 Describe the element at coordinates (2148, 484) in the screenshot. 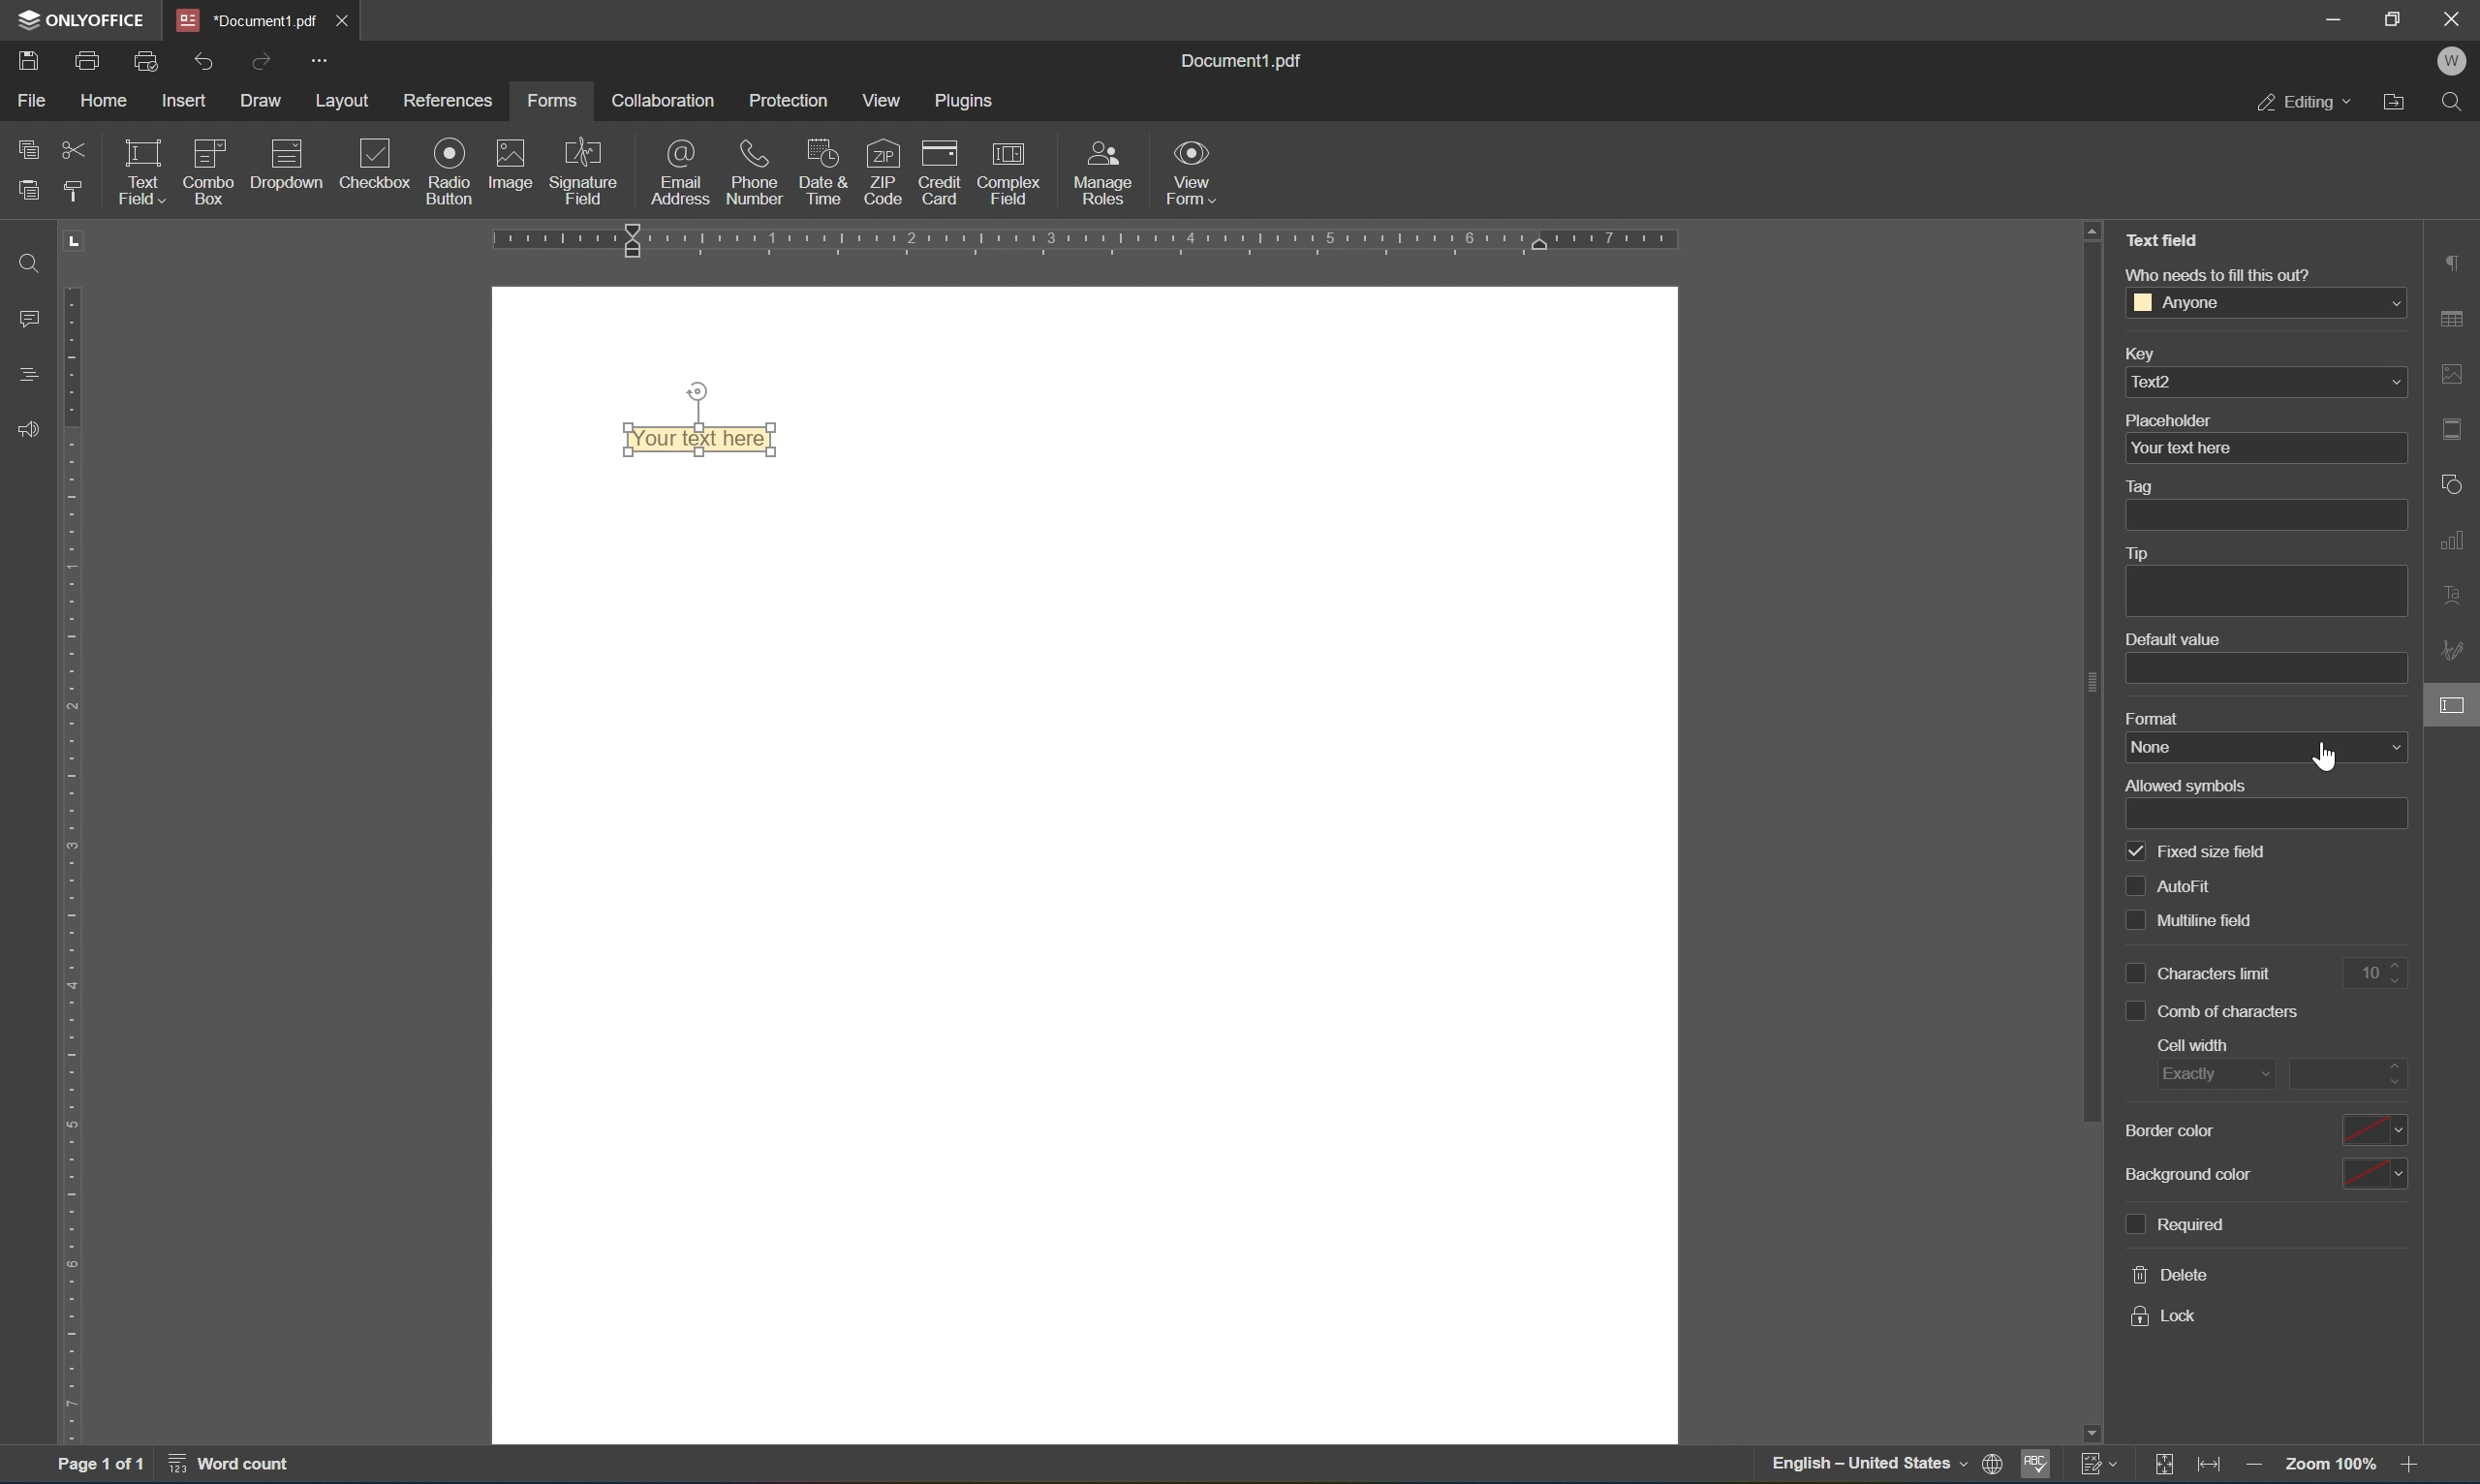

I see `tag` at that location.